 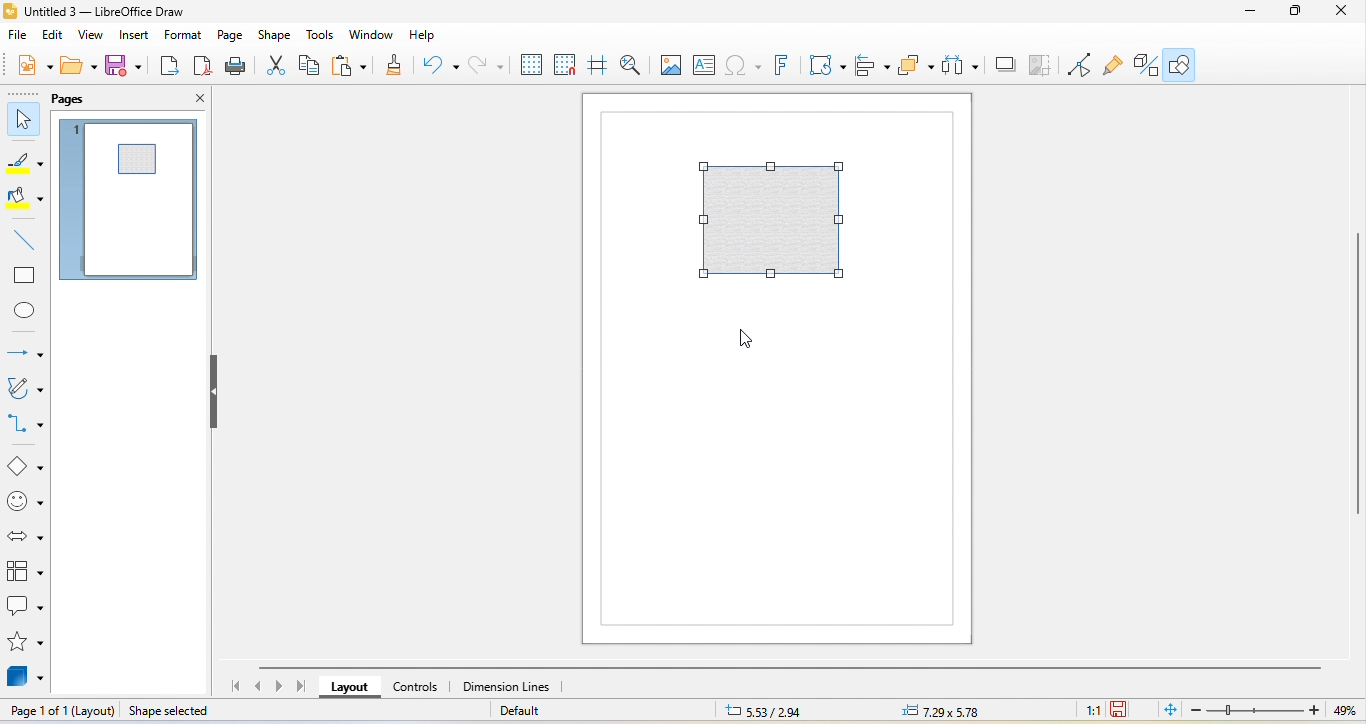 I want to click on shadow, so click(x=1004, y=66).